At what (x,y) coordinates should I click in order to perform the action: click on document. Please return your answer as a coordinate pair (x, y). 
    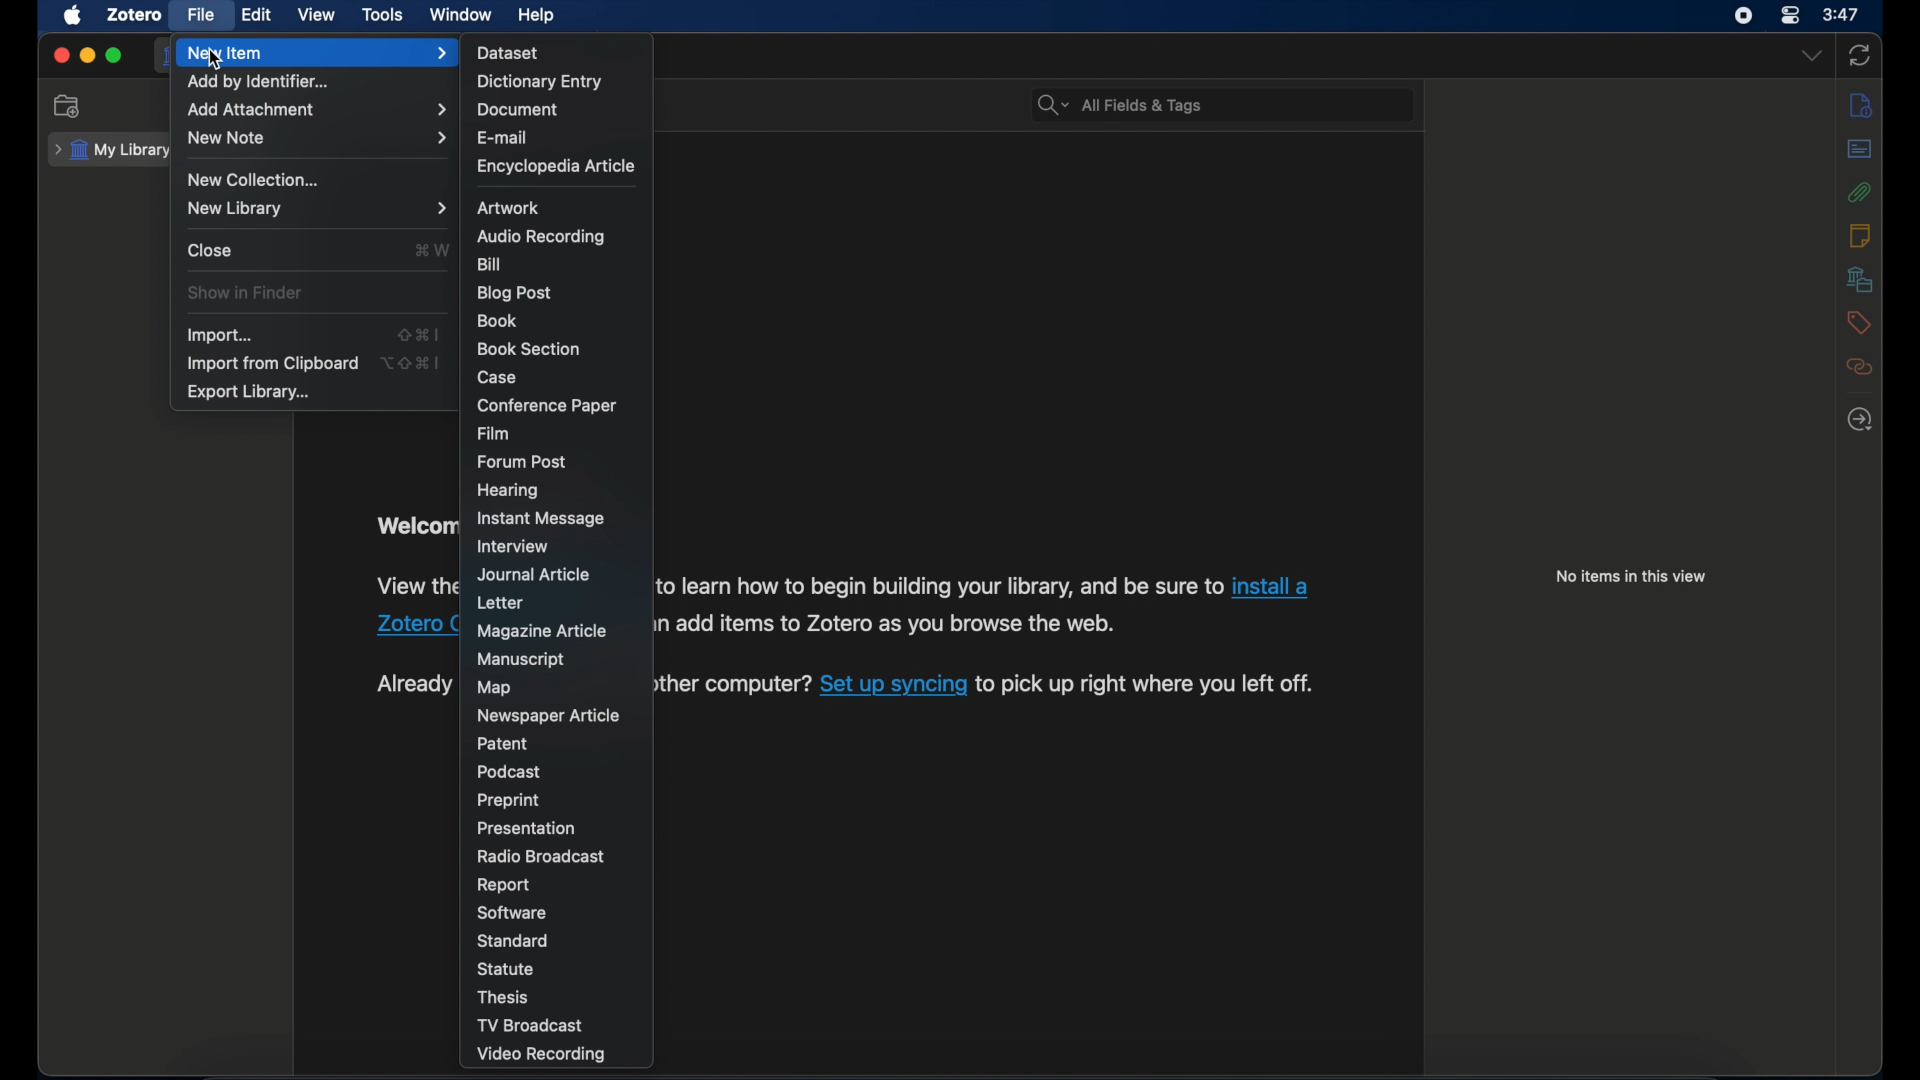
    Looking at the image, I should click on (516, 111).